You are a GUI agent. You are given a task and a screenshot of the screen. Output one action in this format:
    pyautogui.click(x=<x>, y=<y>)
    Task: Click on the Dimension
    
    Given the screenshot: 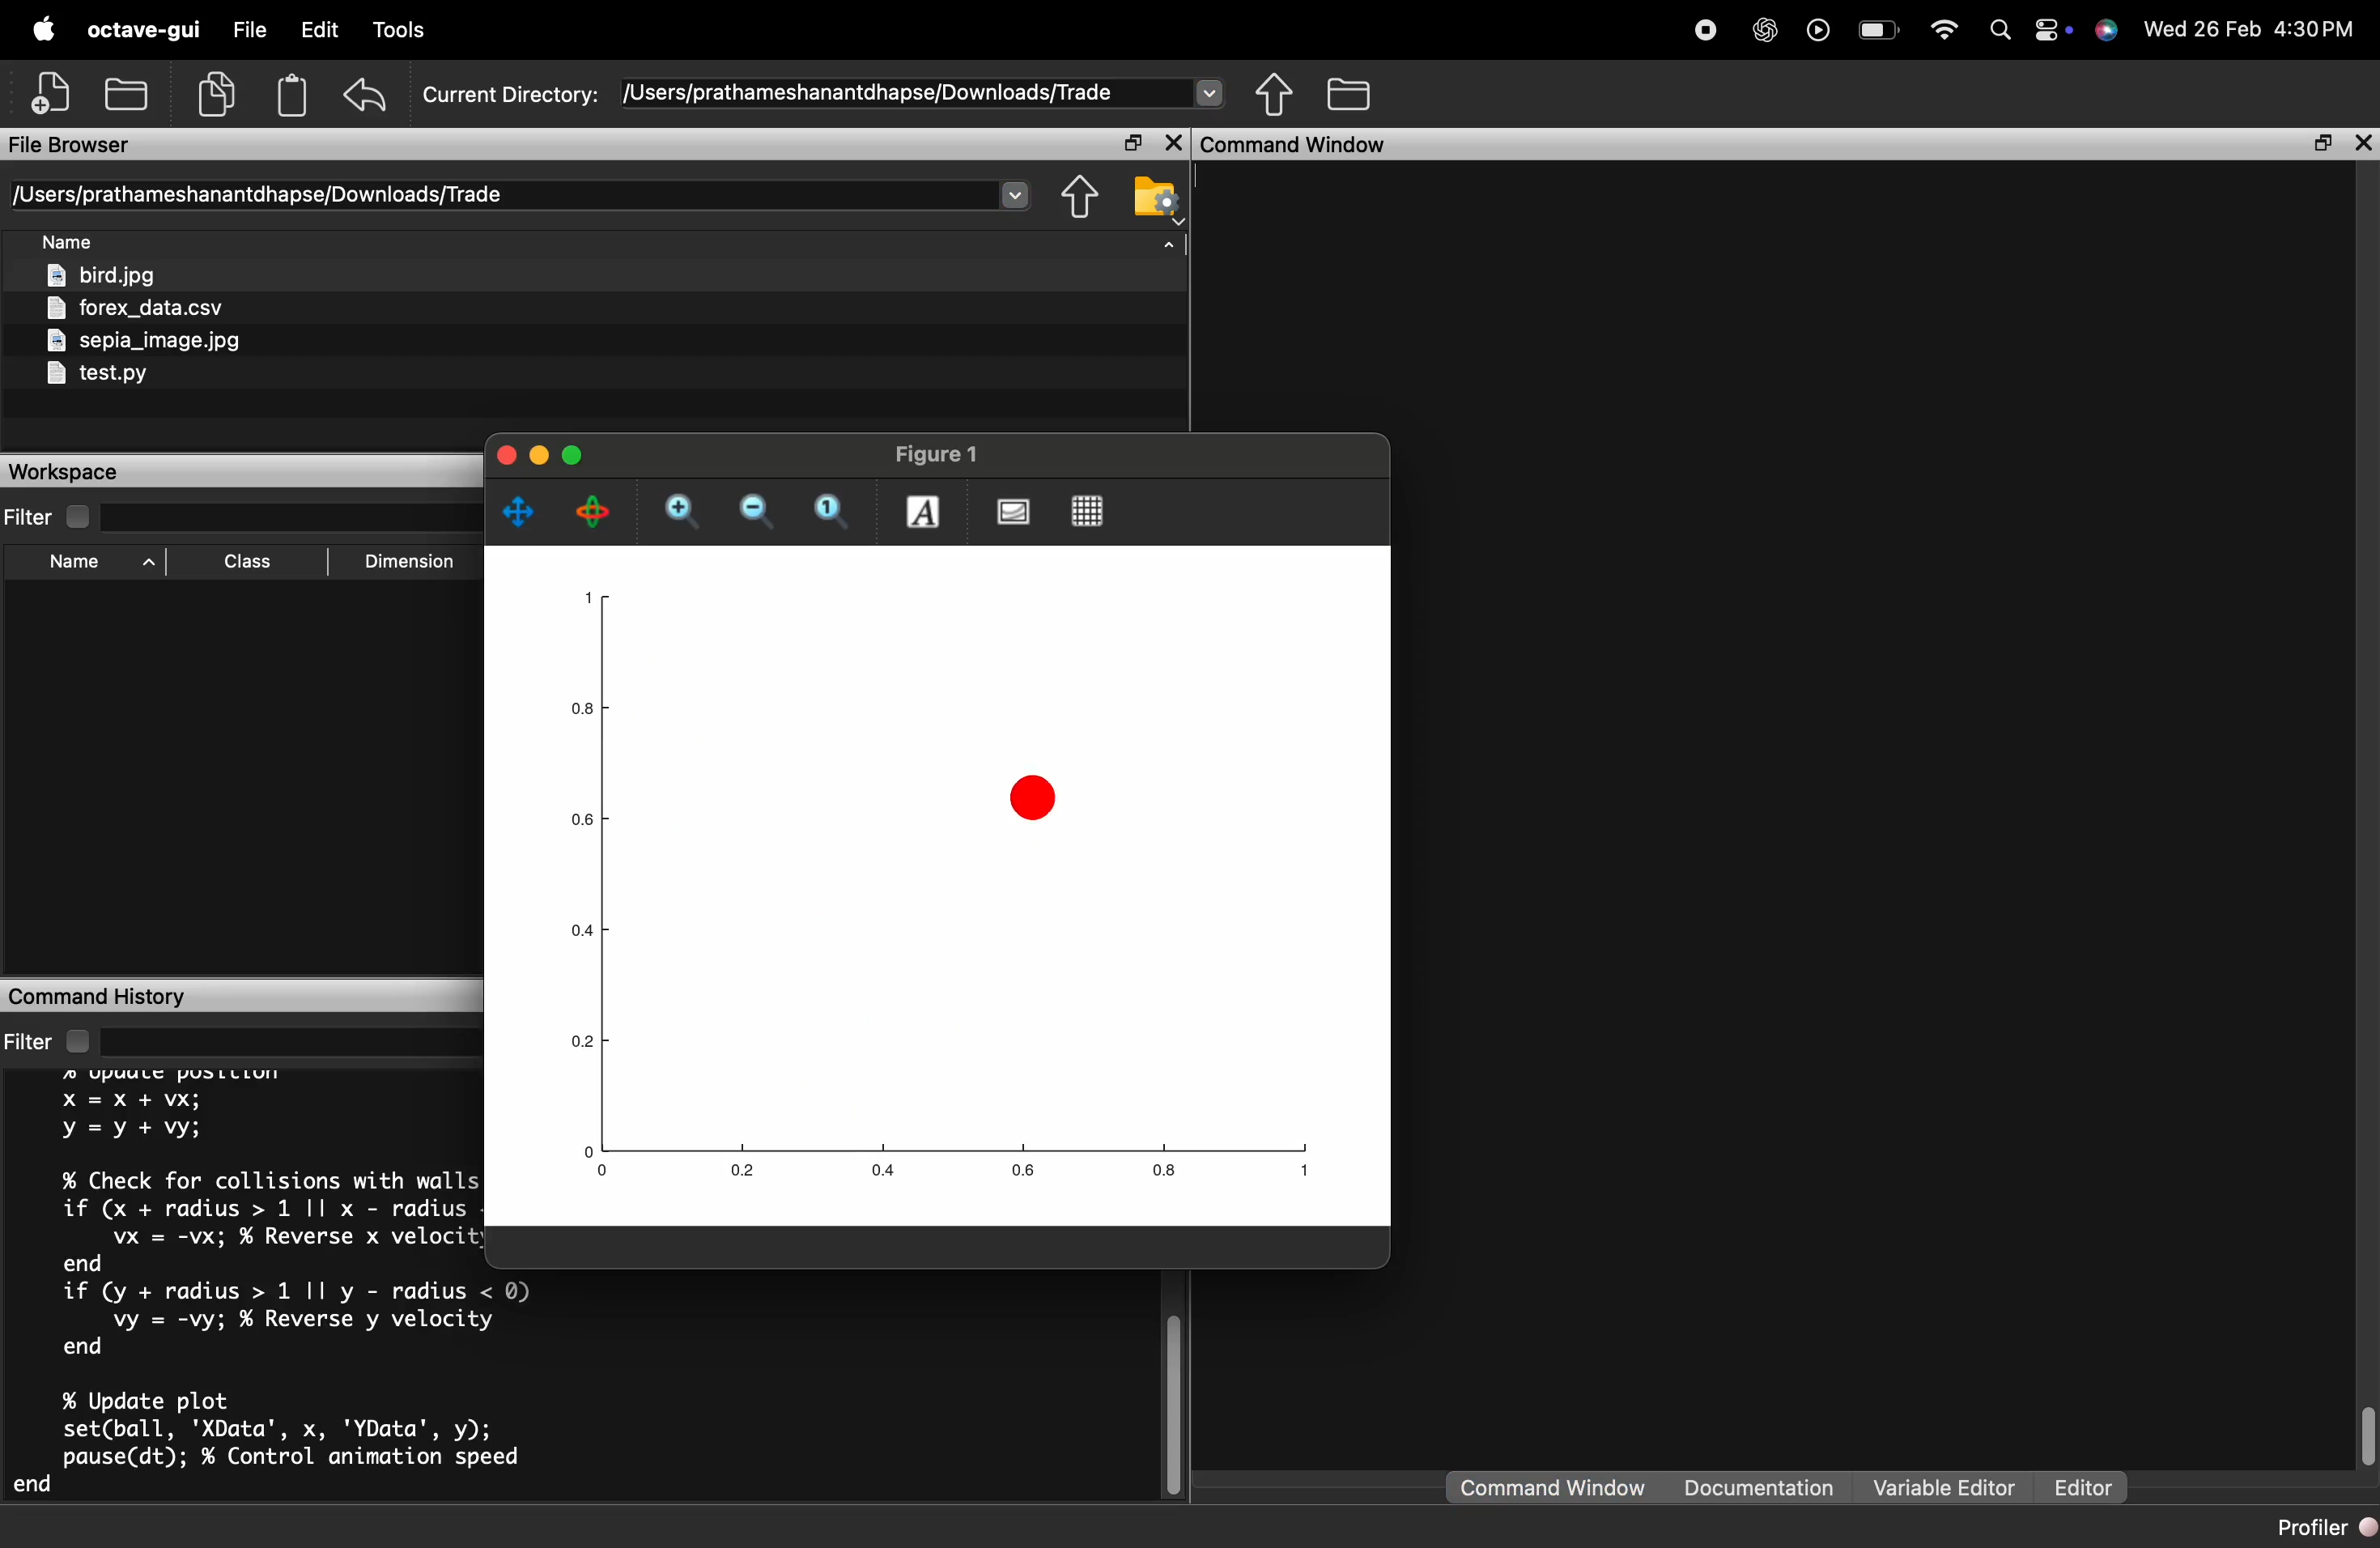 What is the action you would take?
    pyautogui.click(x=410, y=562)
    